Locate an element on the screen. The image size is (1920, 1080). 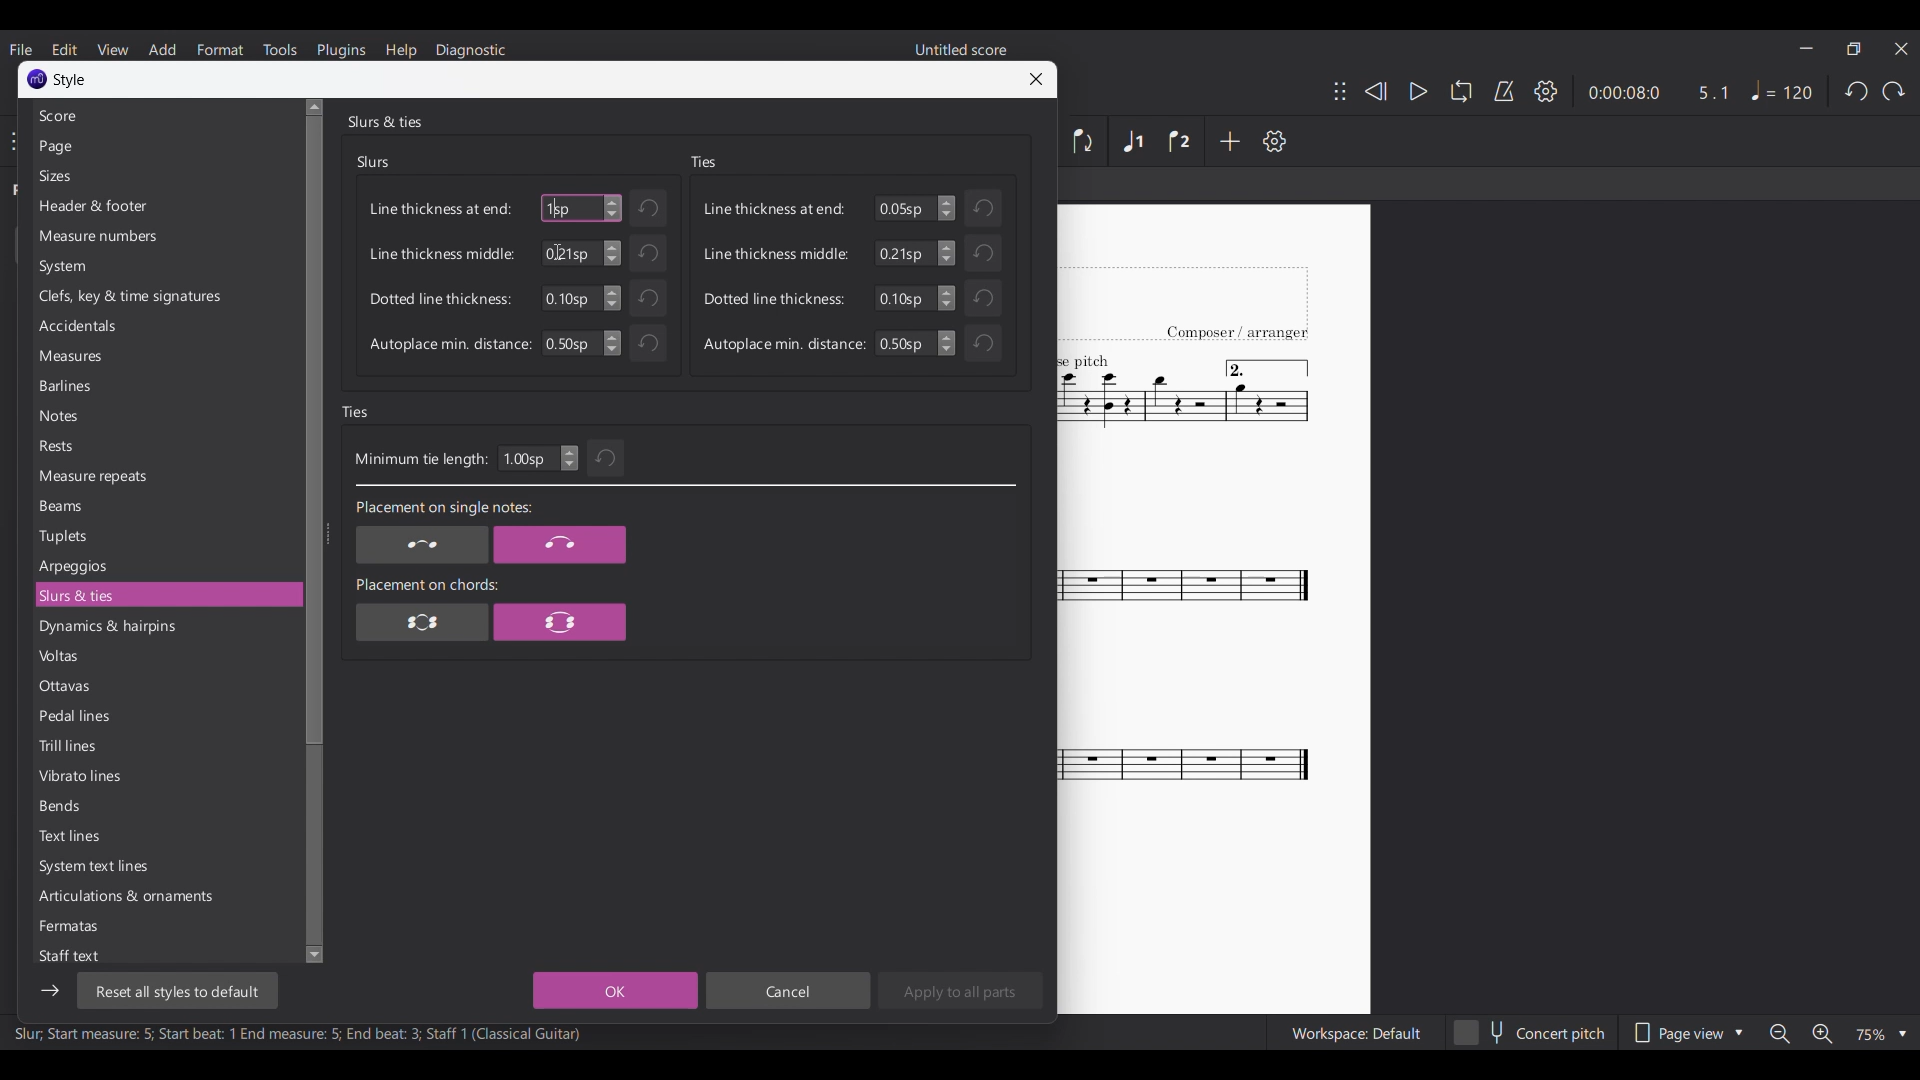
Notes is located at coordinates (165, 416).